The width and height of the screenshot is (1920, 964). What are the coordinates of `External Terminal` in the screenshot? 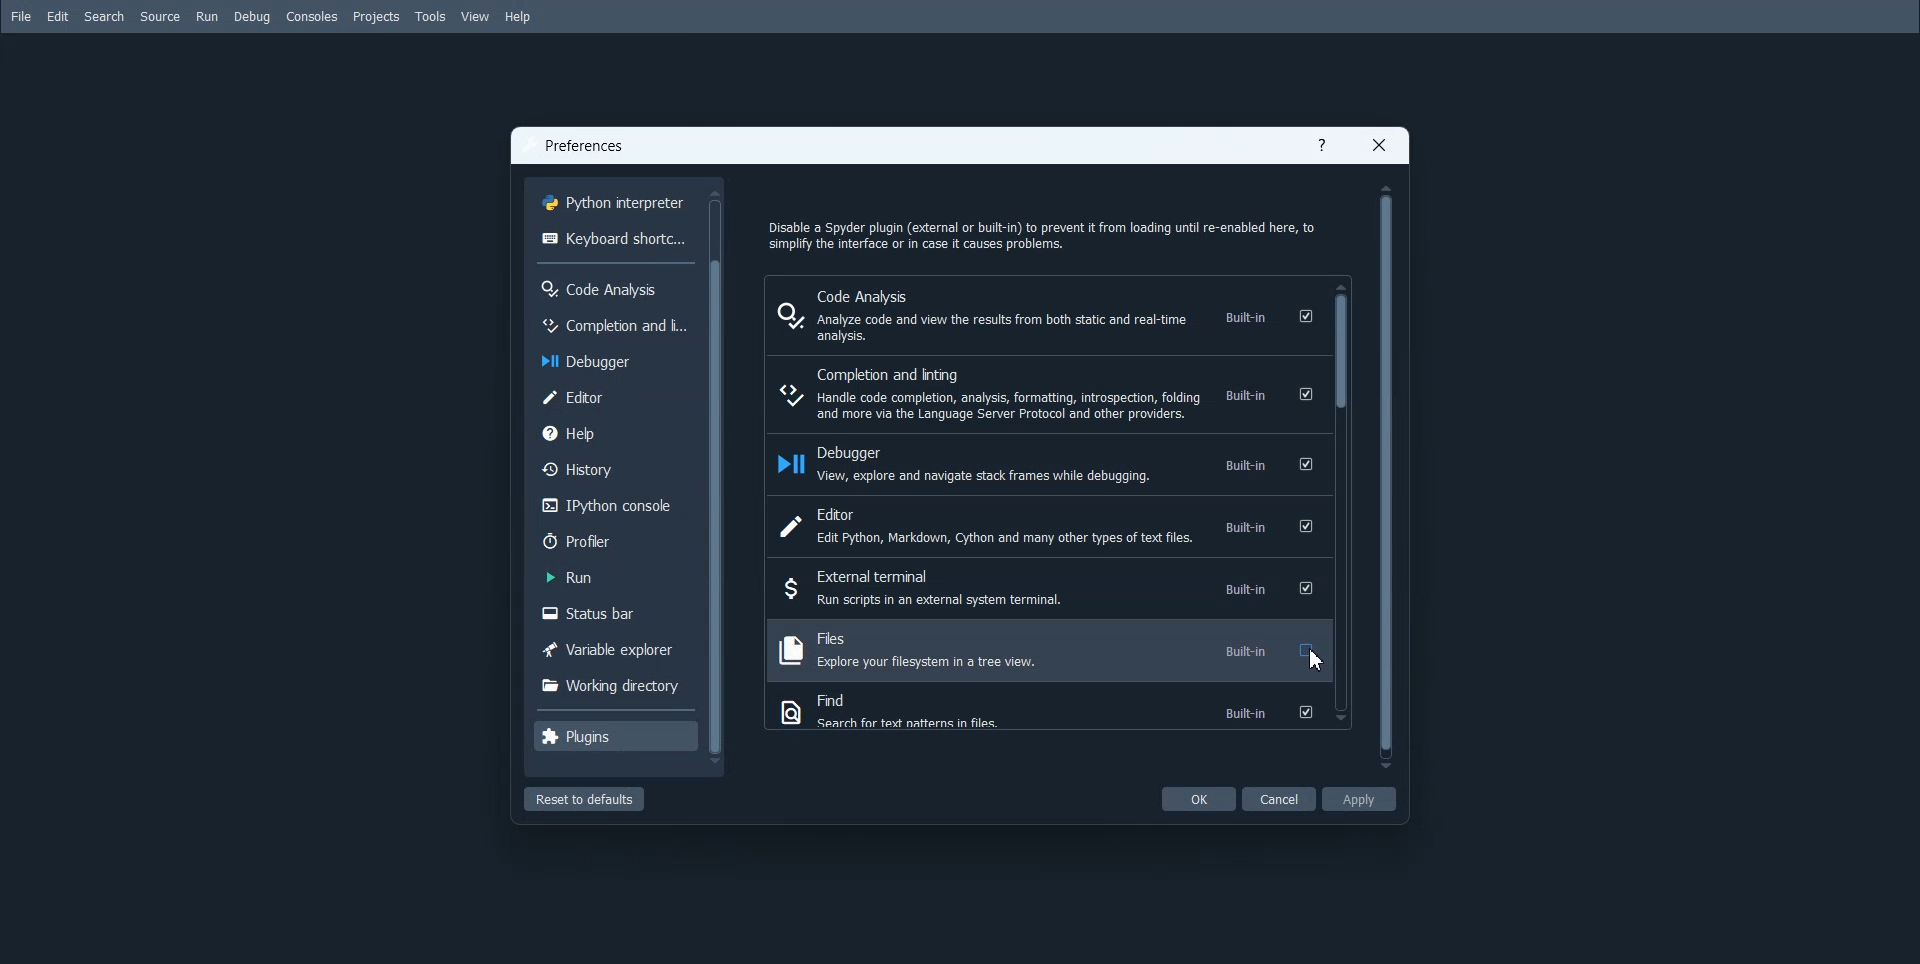 It's located at (1045, 588).